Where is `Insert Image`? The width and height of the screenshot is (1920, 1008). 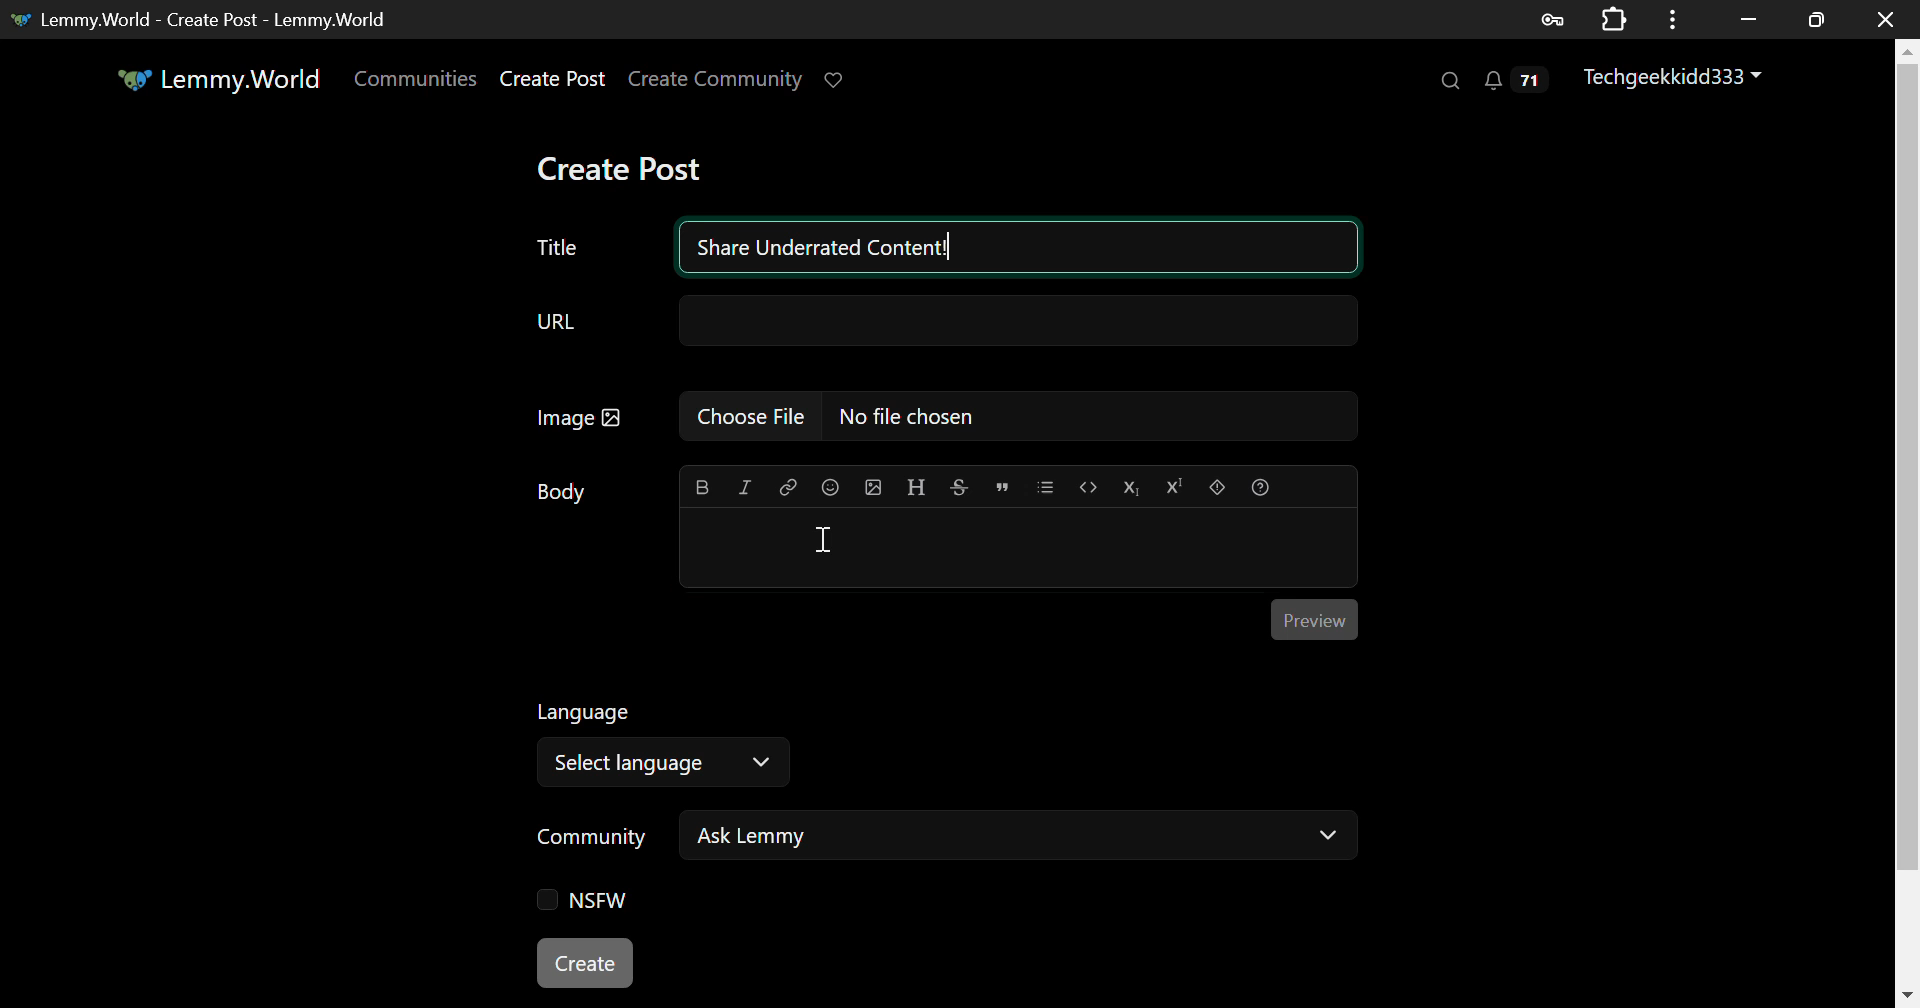
Insert Image is located at coordinates (872, 487).